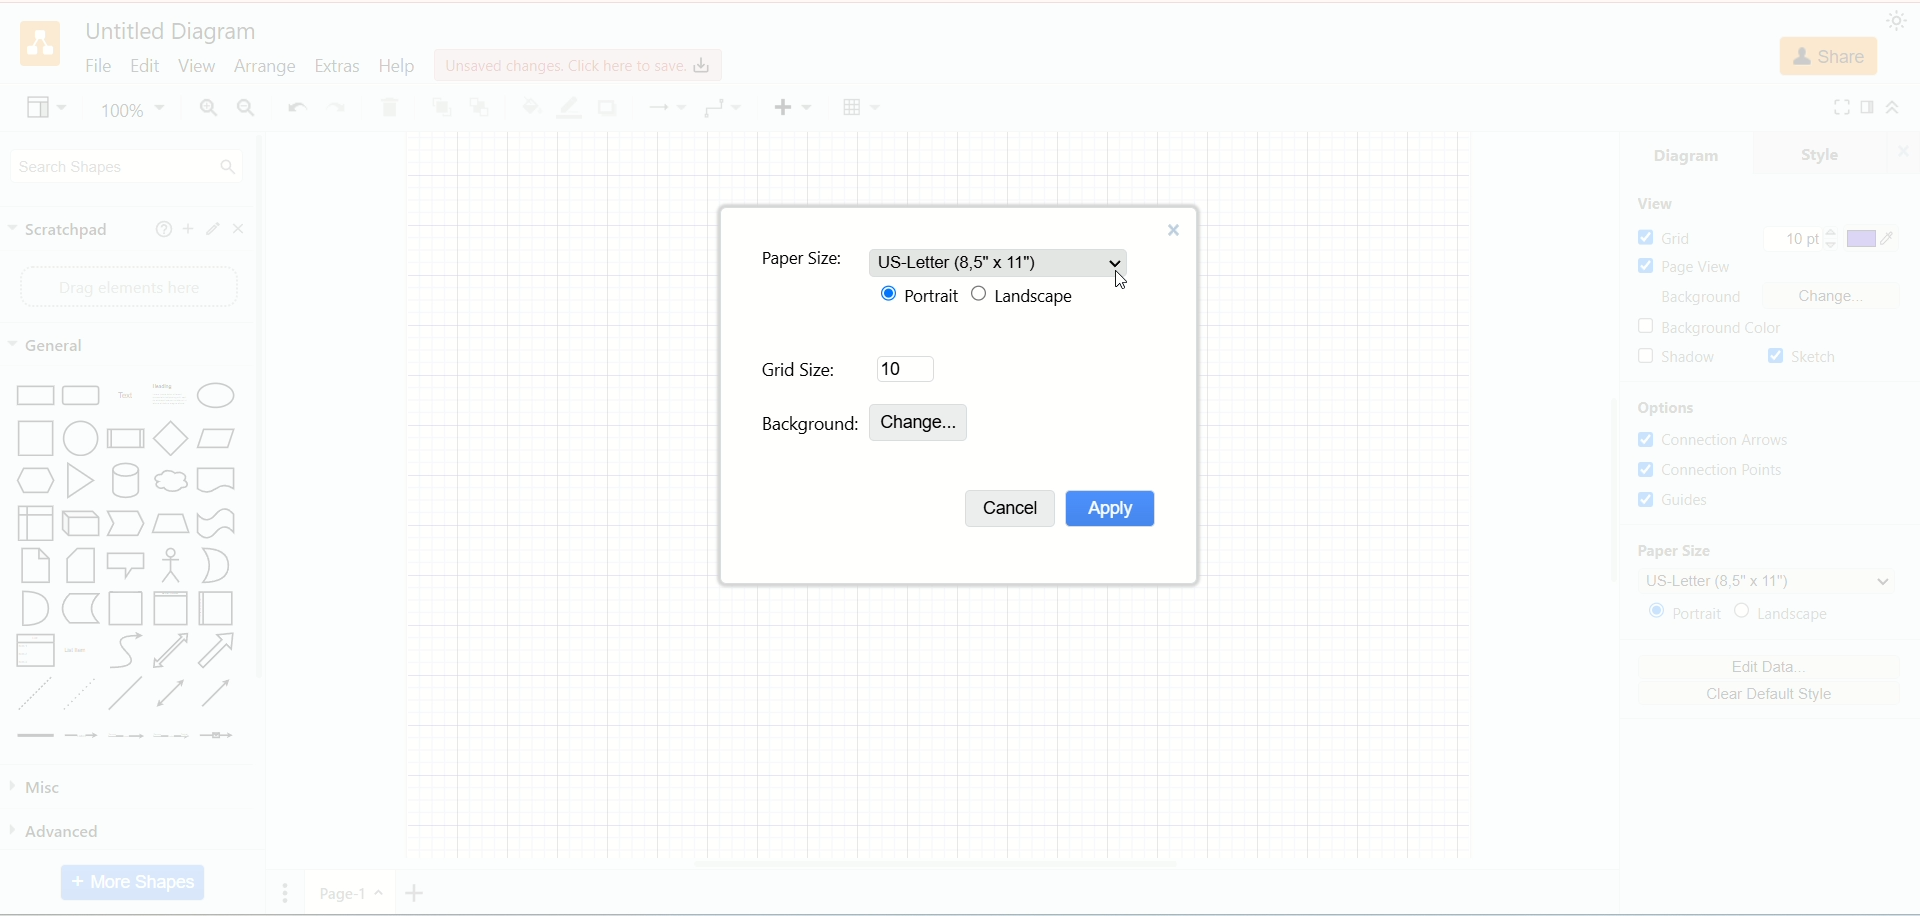  What do you see at coordinates (1172, 227) in the screenshot?
I see `close` at bounding box center [1172, 227].